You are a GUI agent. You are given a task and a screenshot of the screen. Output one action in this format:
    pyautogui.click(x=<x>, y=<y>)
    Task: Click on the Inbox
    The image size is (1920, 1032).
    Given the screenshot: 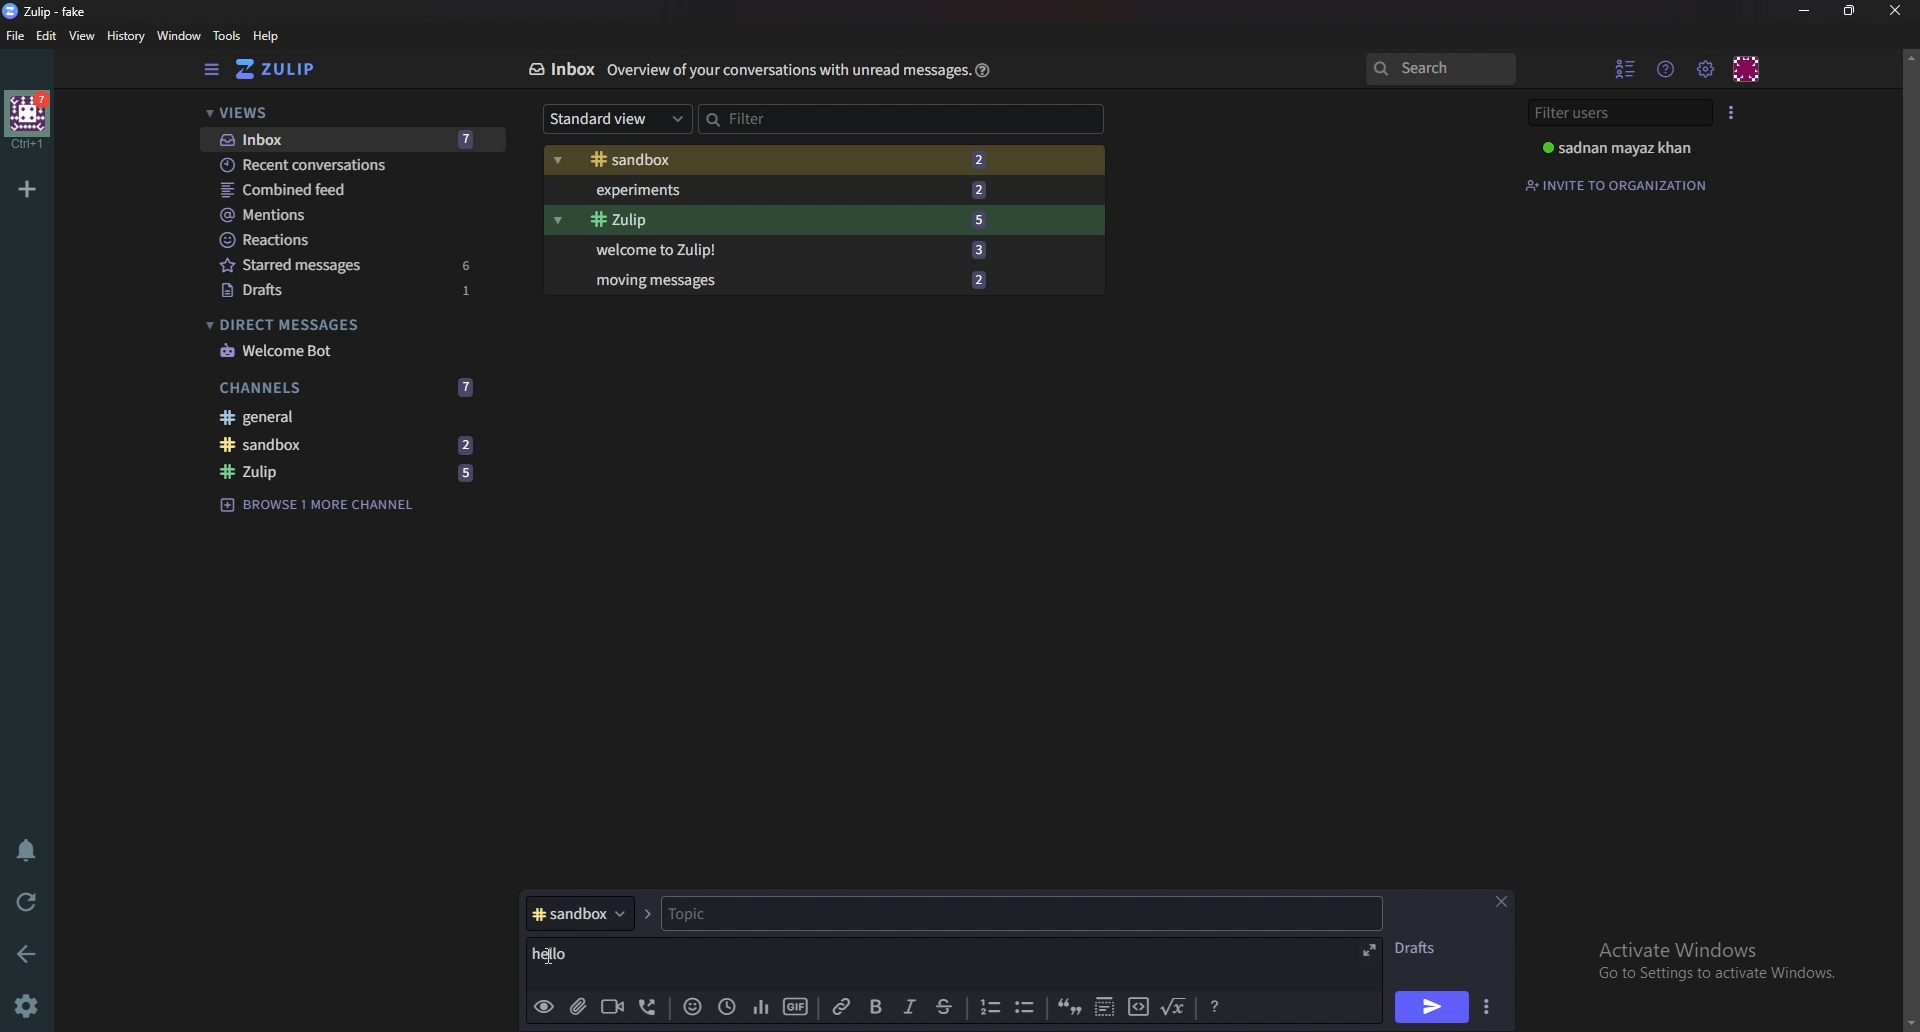 What is the action you would take?
    pyautogui.click(x=561, y=67)
    